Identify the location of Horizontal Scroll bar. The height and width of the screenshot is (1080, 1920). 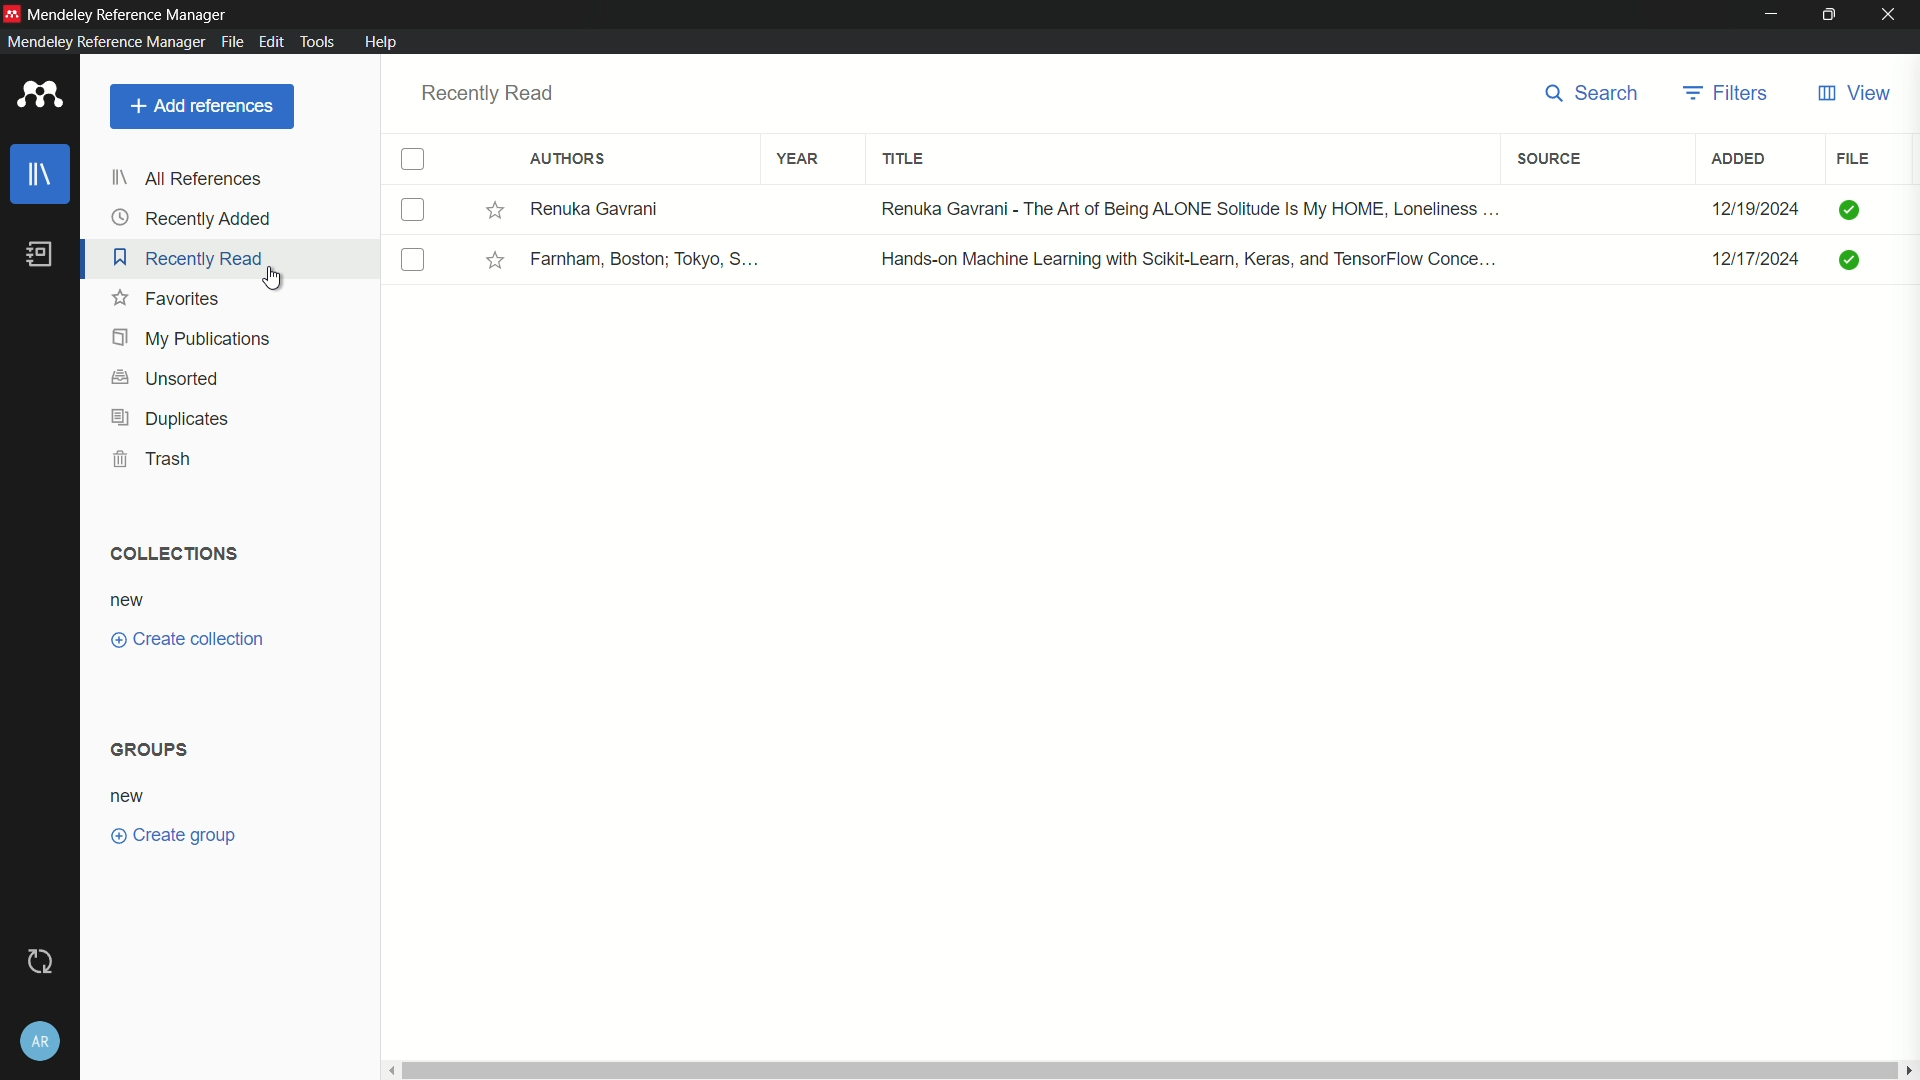
(1146, 1072).